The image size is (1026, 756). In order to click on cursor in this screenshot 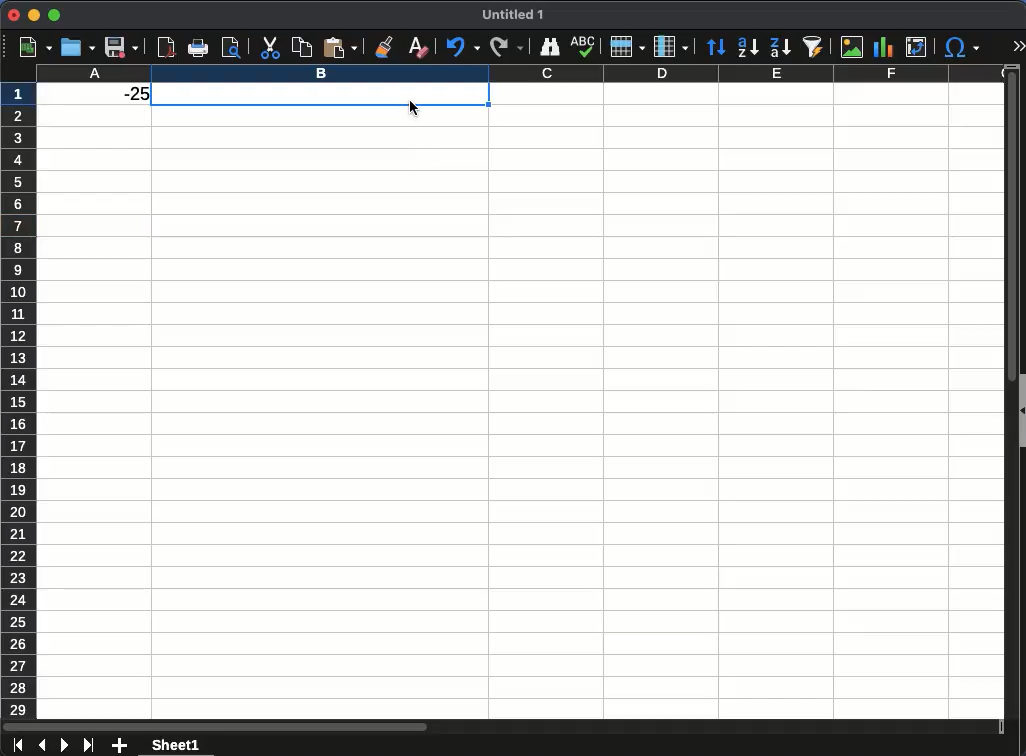, I will do `click(417, 115)`.